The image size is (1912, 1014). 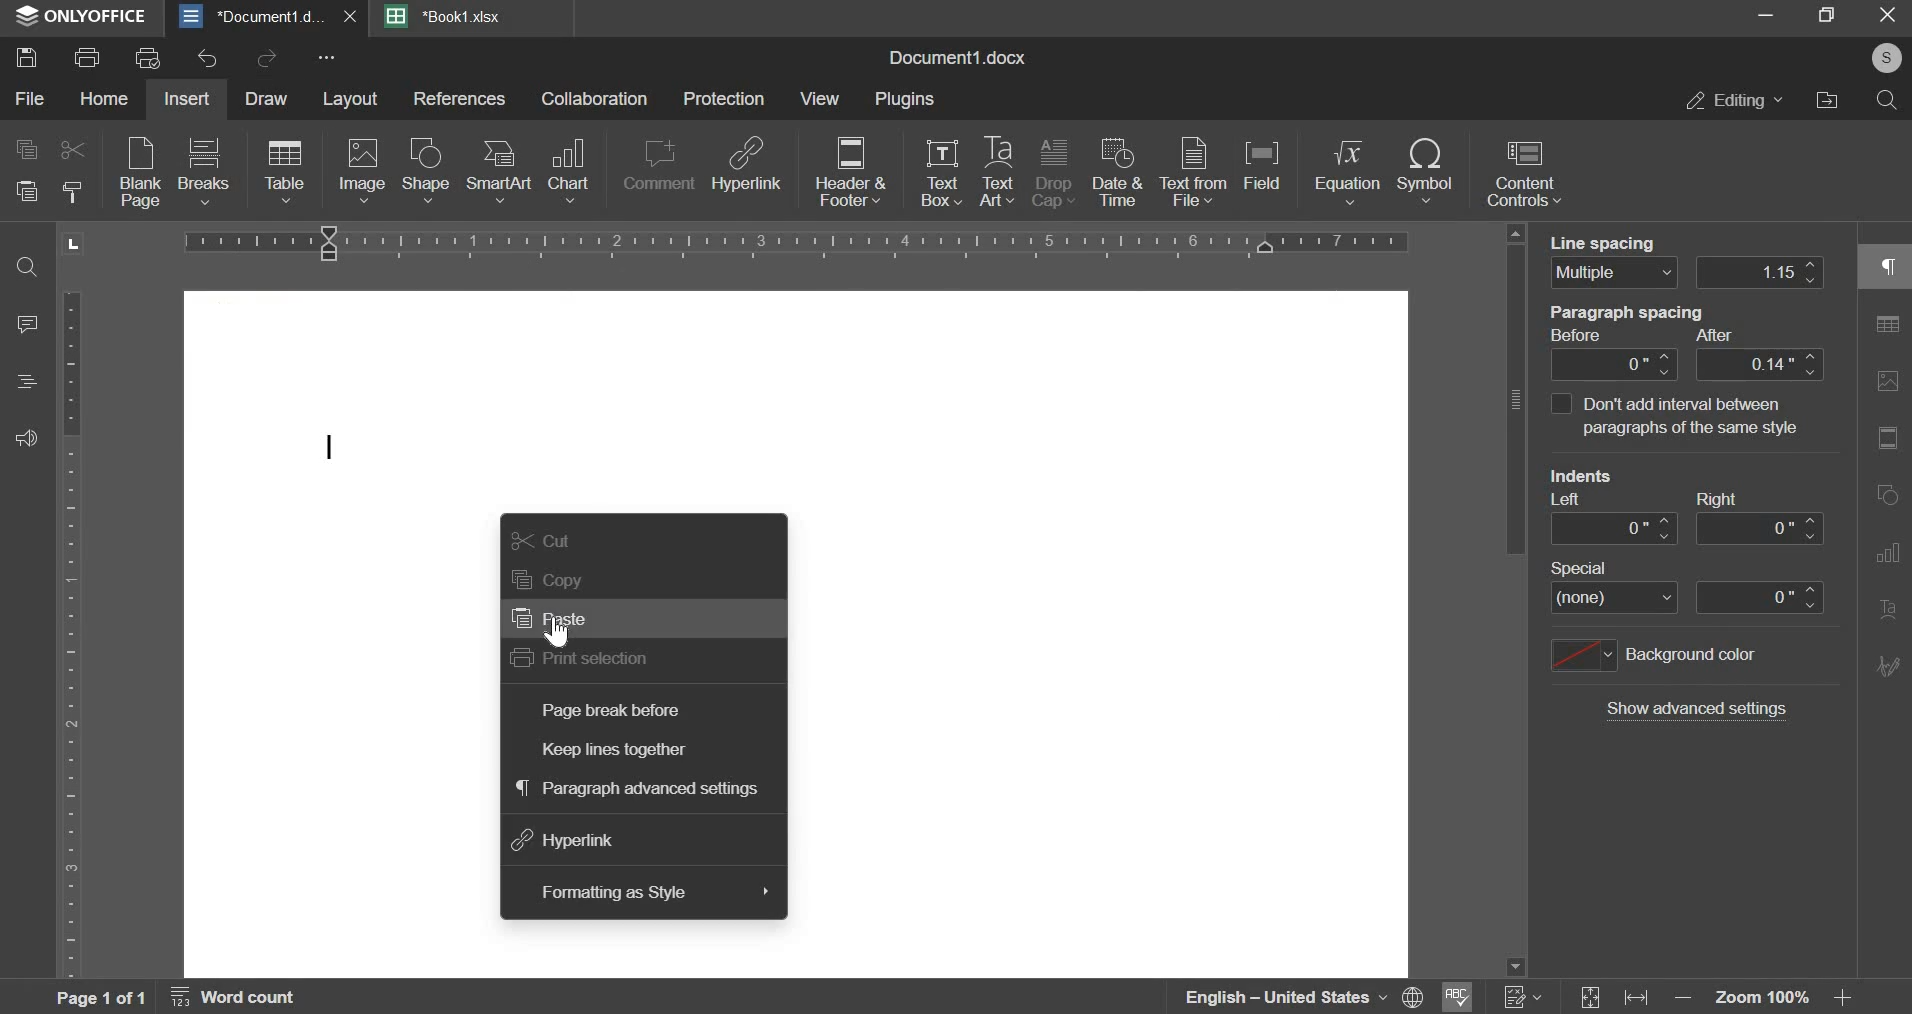 I want to click on file location, so click(x=1827, y=104).